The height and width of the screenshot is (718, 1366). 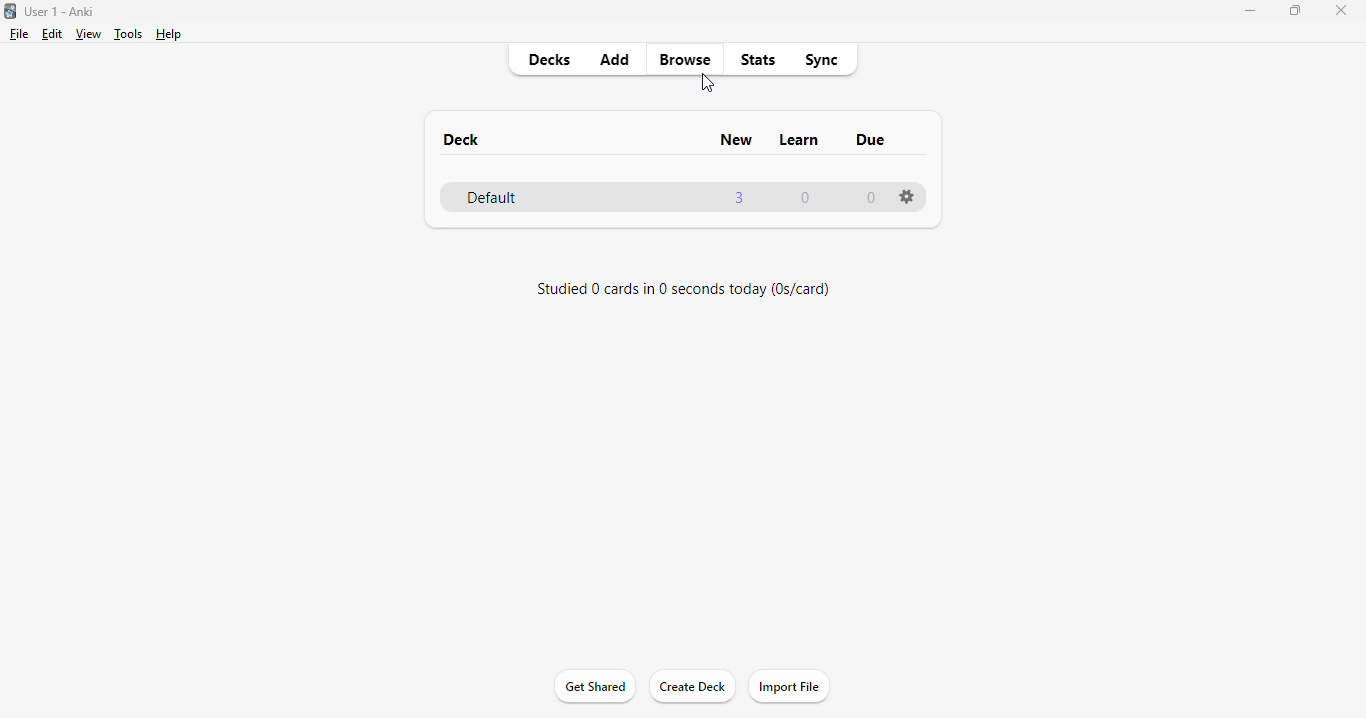 I want to click on options, so click(x=907, y=196).